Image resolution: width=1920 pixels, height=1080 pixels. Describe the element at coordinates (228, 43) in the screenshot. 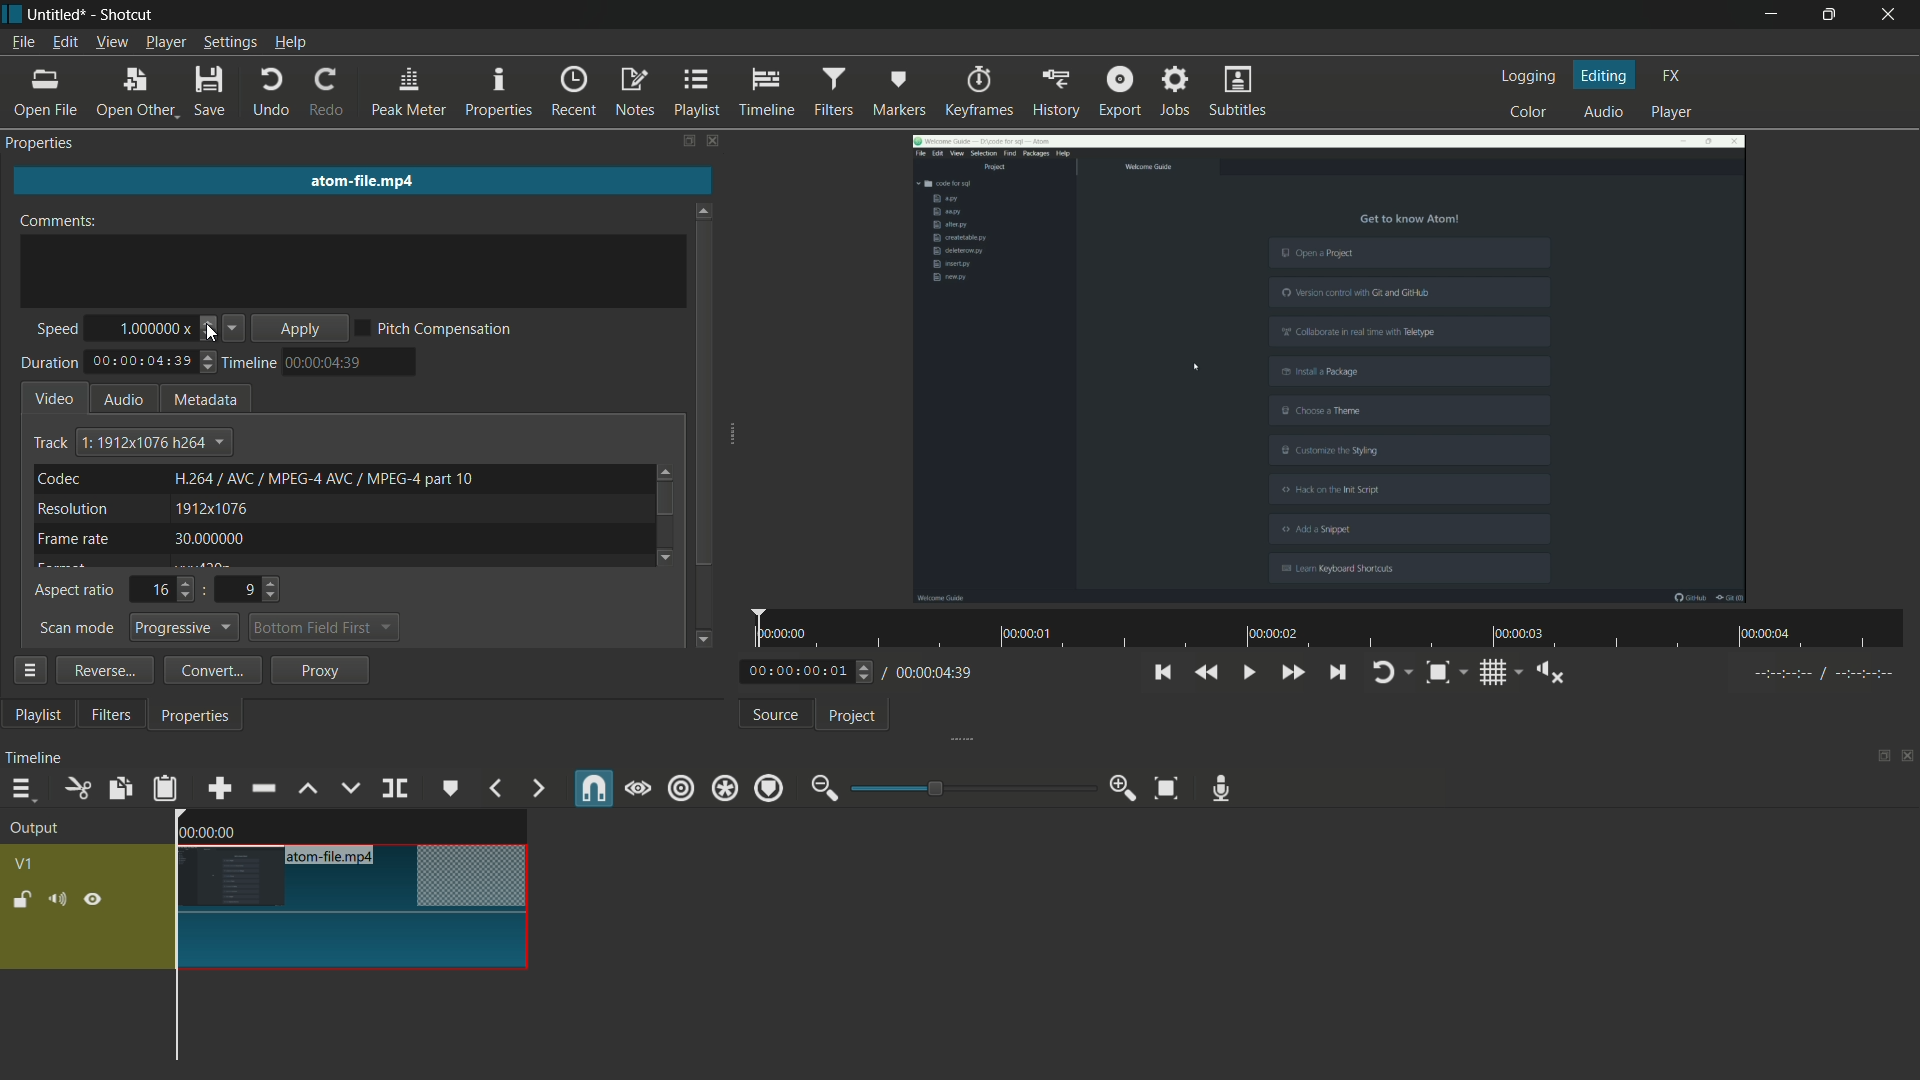

I see `settings menu` at that location.